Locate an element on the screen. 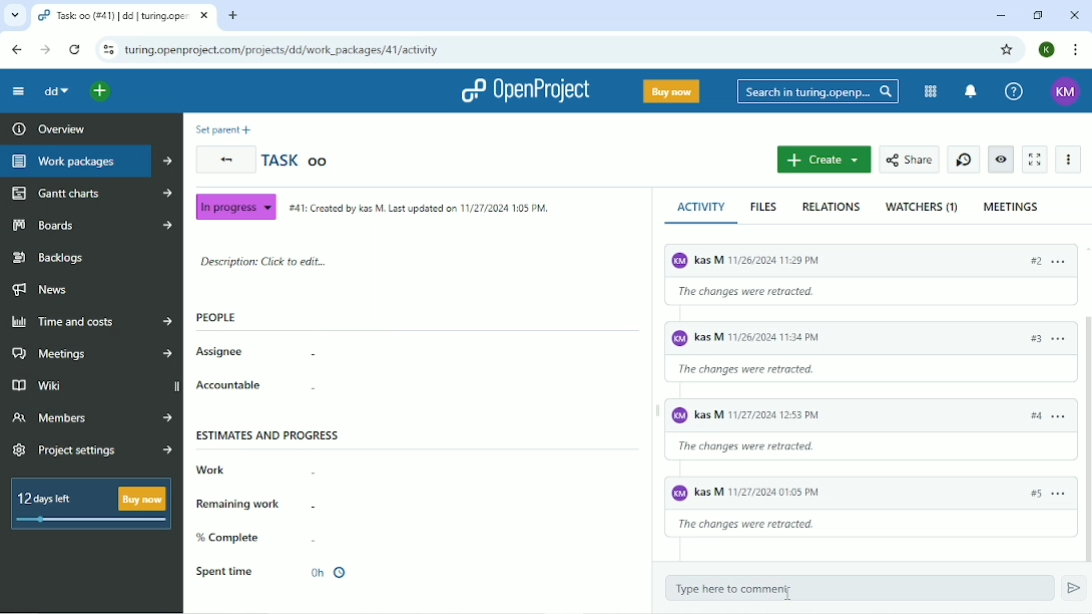 The image size is (1092, 614). Start new timer is located at coordinates (963, 160).